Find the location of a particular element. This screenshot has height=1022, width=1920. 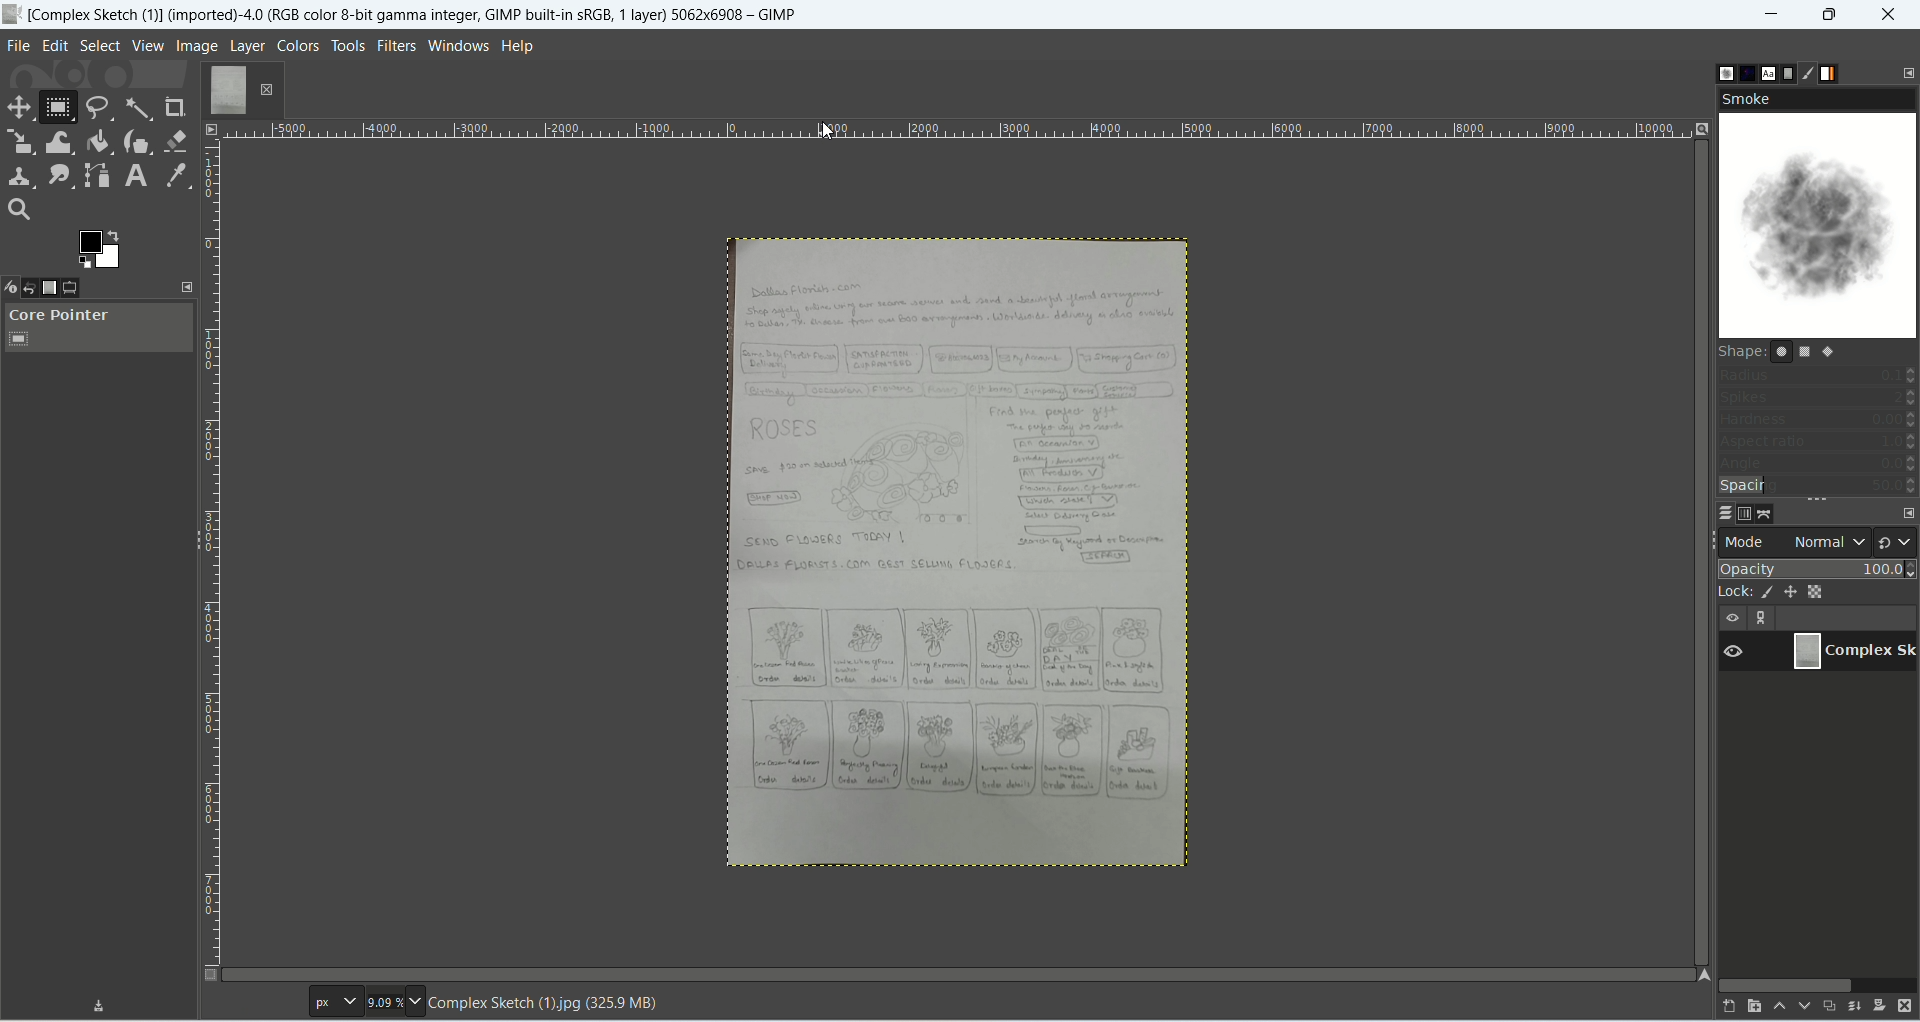

channels is located at coordinates (1748, 513).